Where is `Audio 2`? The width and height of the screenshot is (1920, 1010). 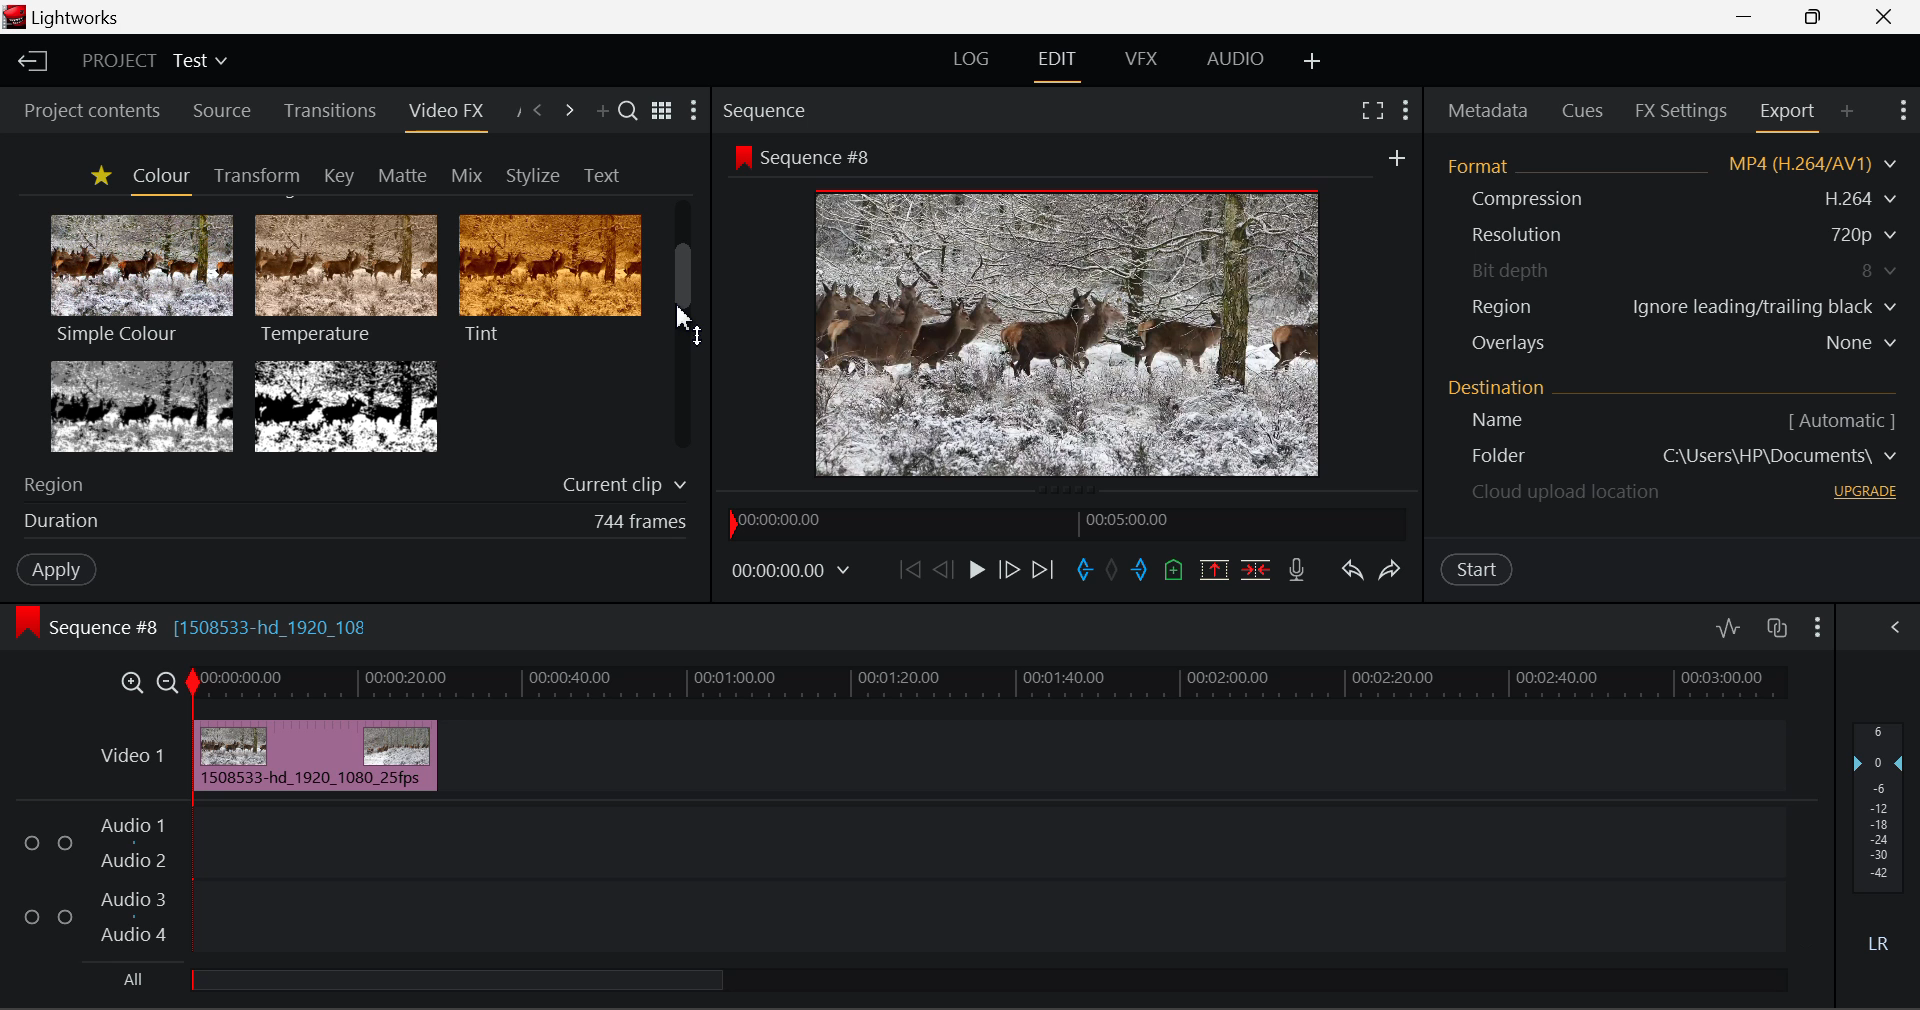
Audio 2 is located at coordinates (124, 858).